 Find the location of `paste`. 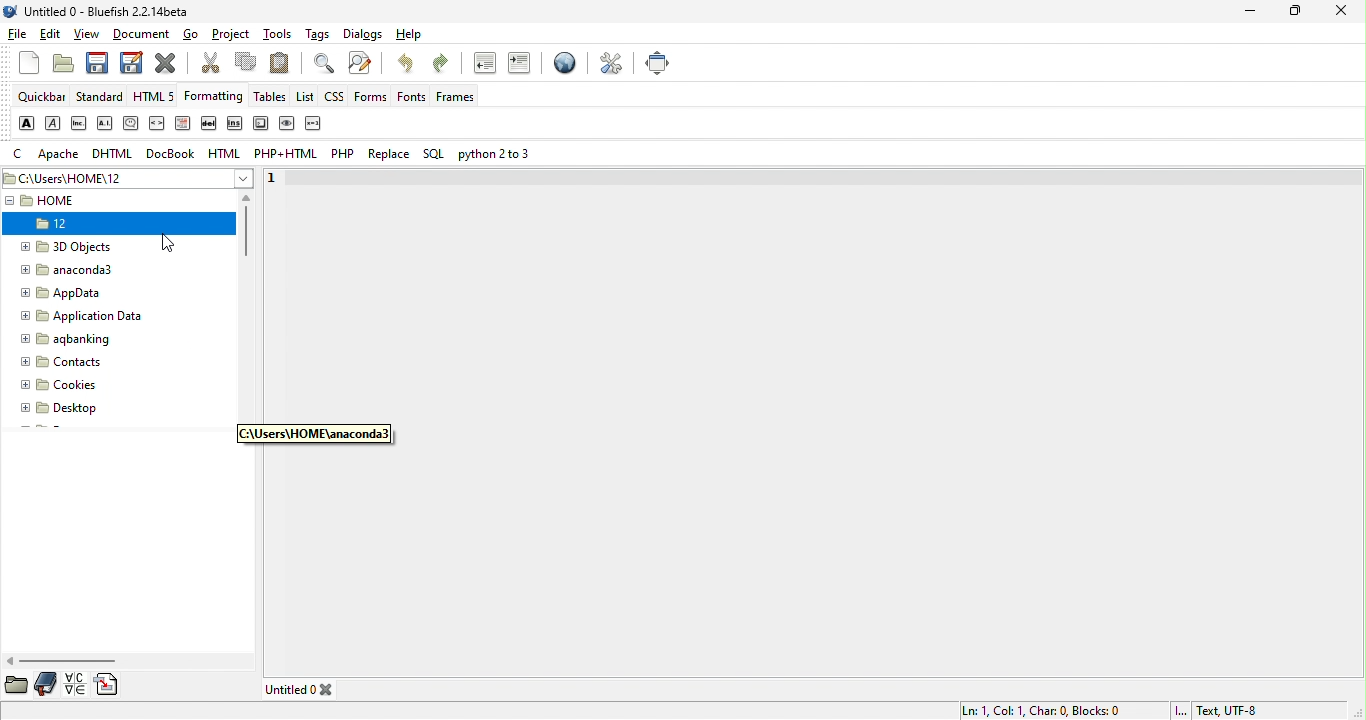

paste is located at coordinates (284, 63).